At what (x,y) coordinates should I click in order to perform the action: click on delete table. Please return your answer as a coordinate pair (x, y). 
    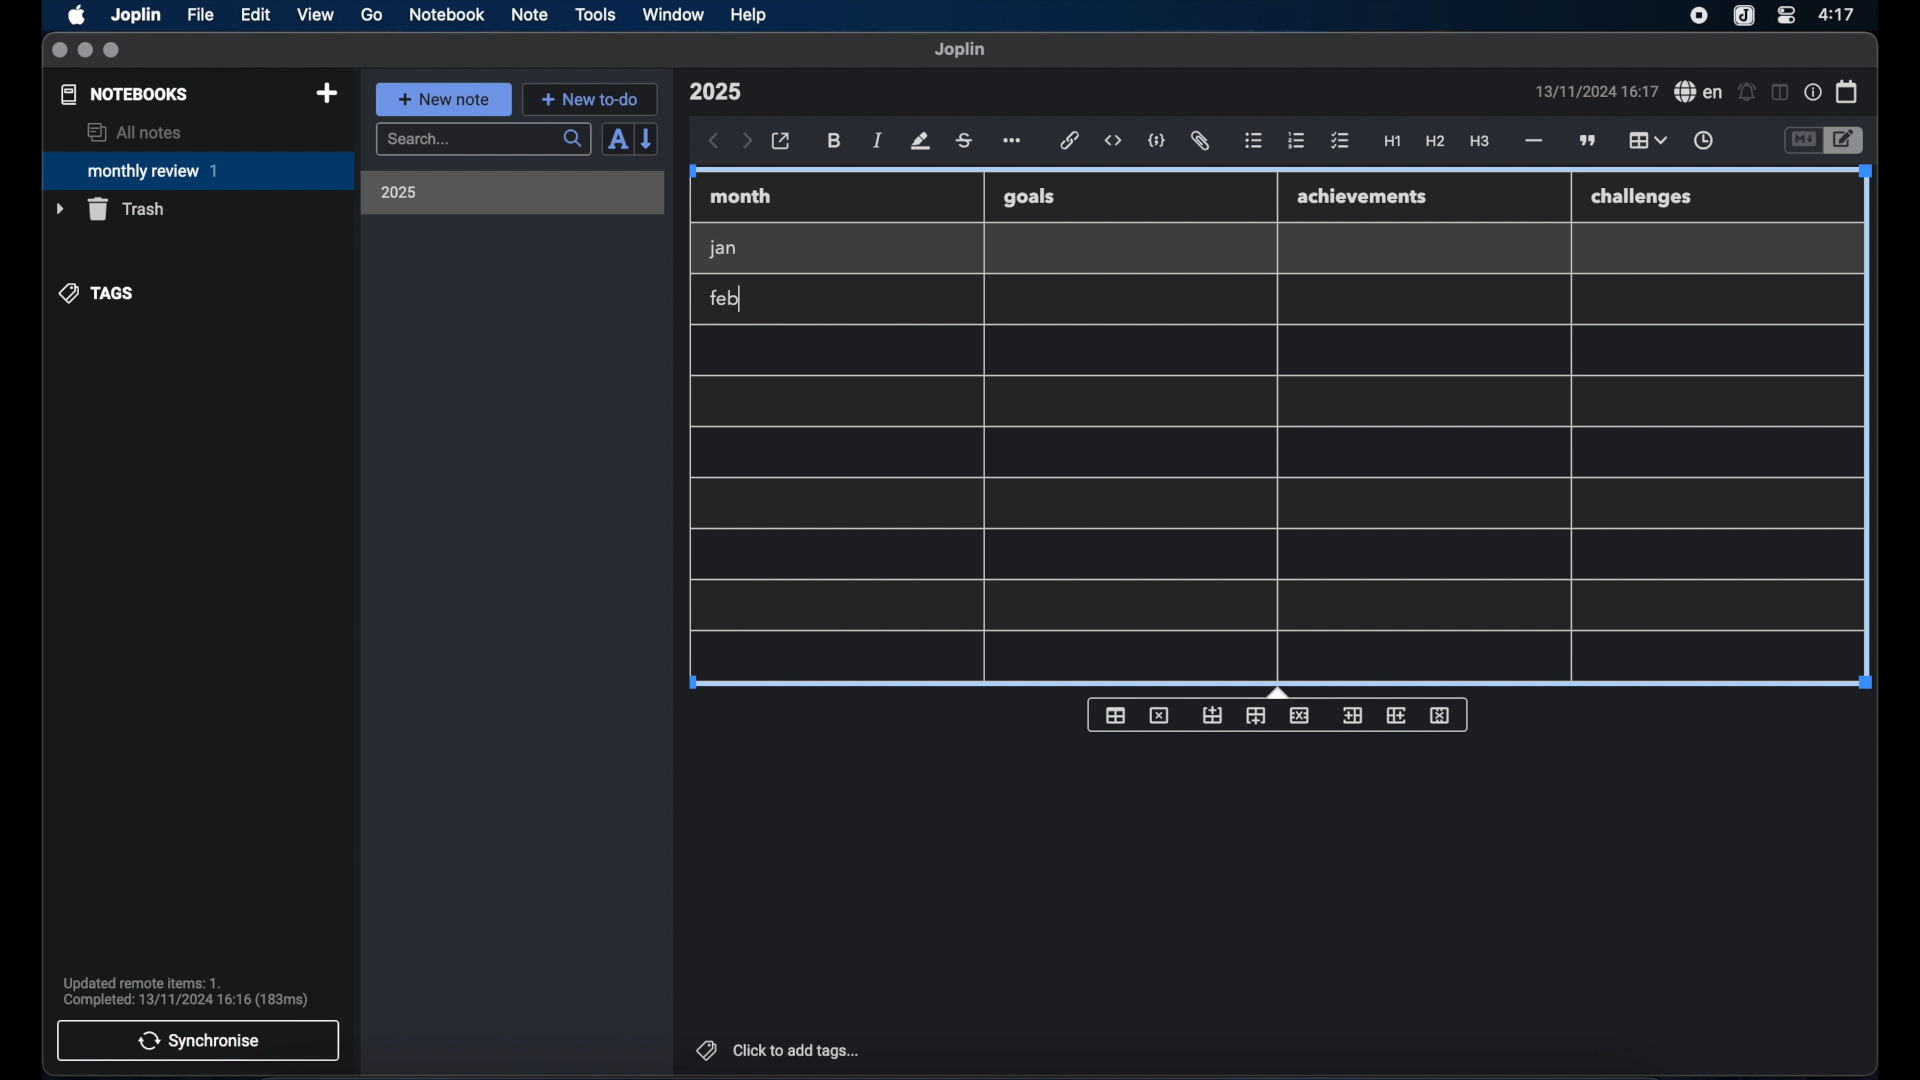
    Looking at the image, I should click on (1159, 716).